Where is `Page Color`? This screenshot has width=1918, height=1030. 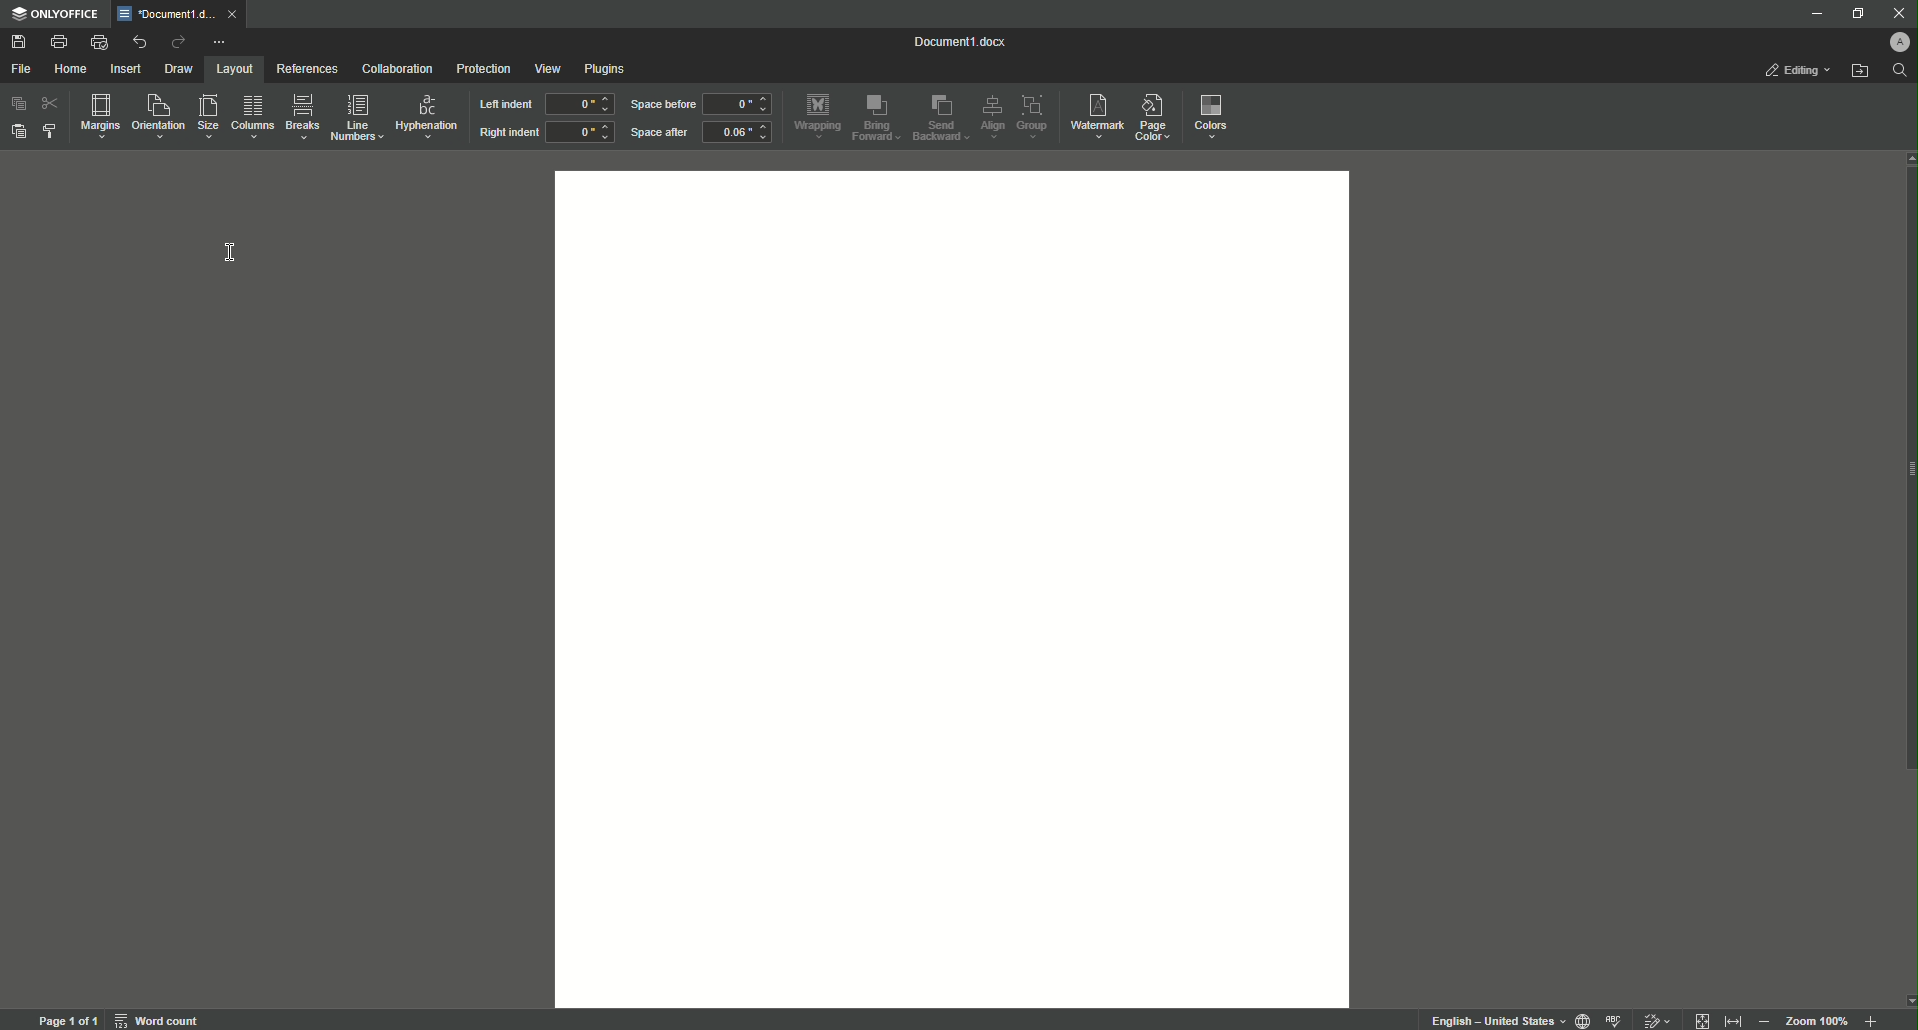 Page Color is located at coordinates (1159, 113).